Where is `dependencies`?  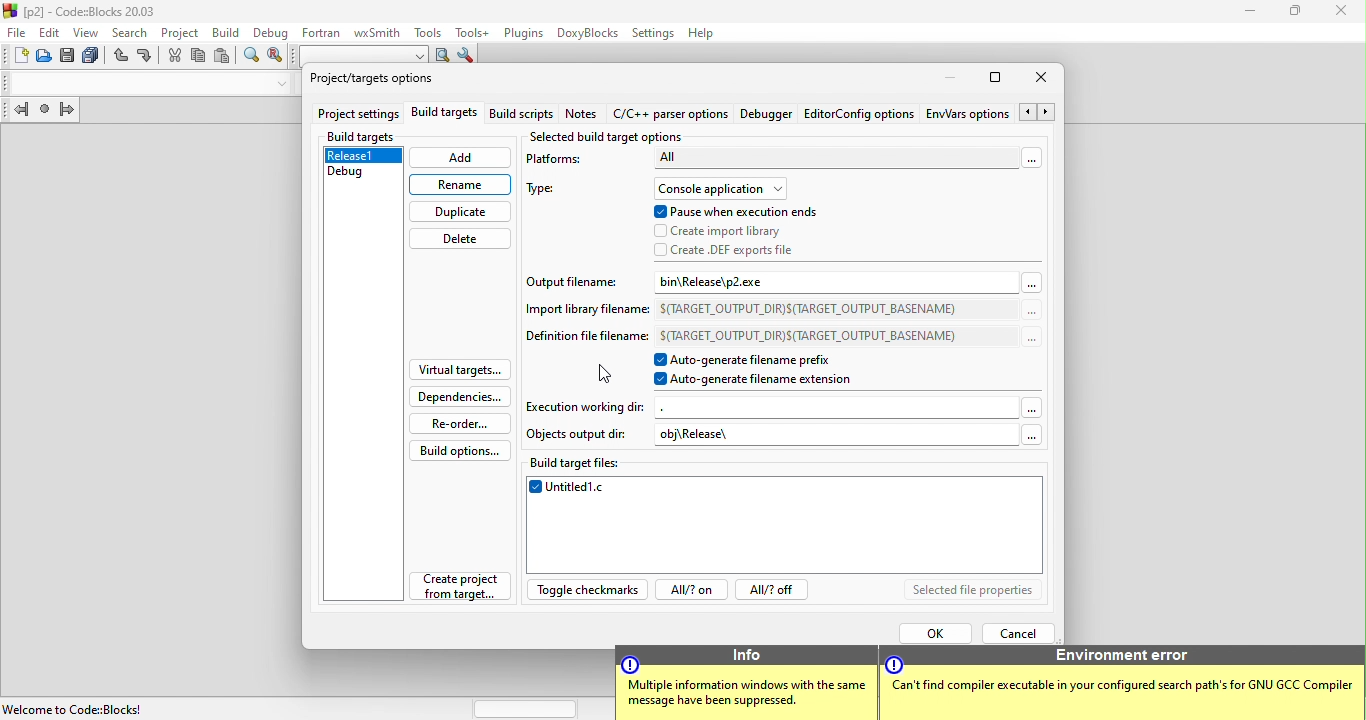 dependencies is located at coordinates (459, 397).